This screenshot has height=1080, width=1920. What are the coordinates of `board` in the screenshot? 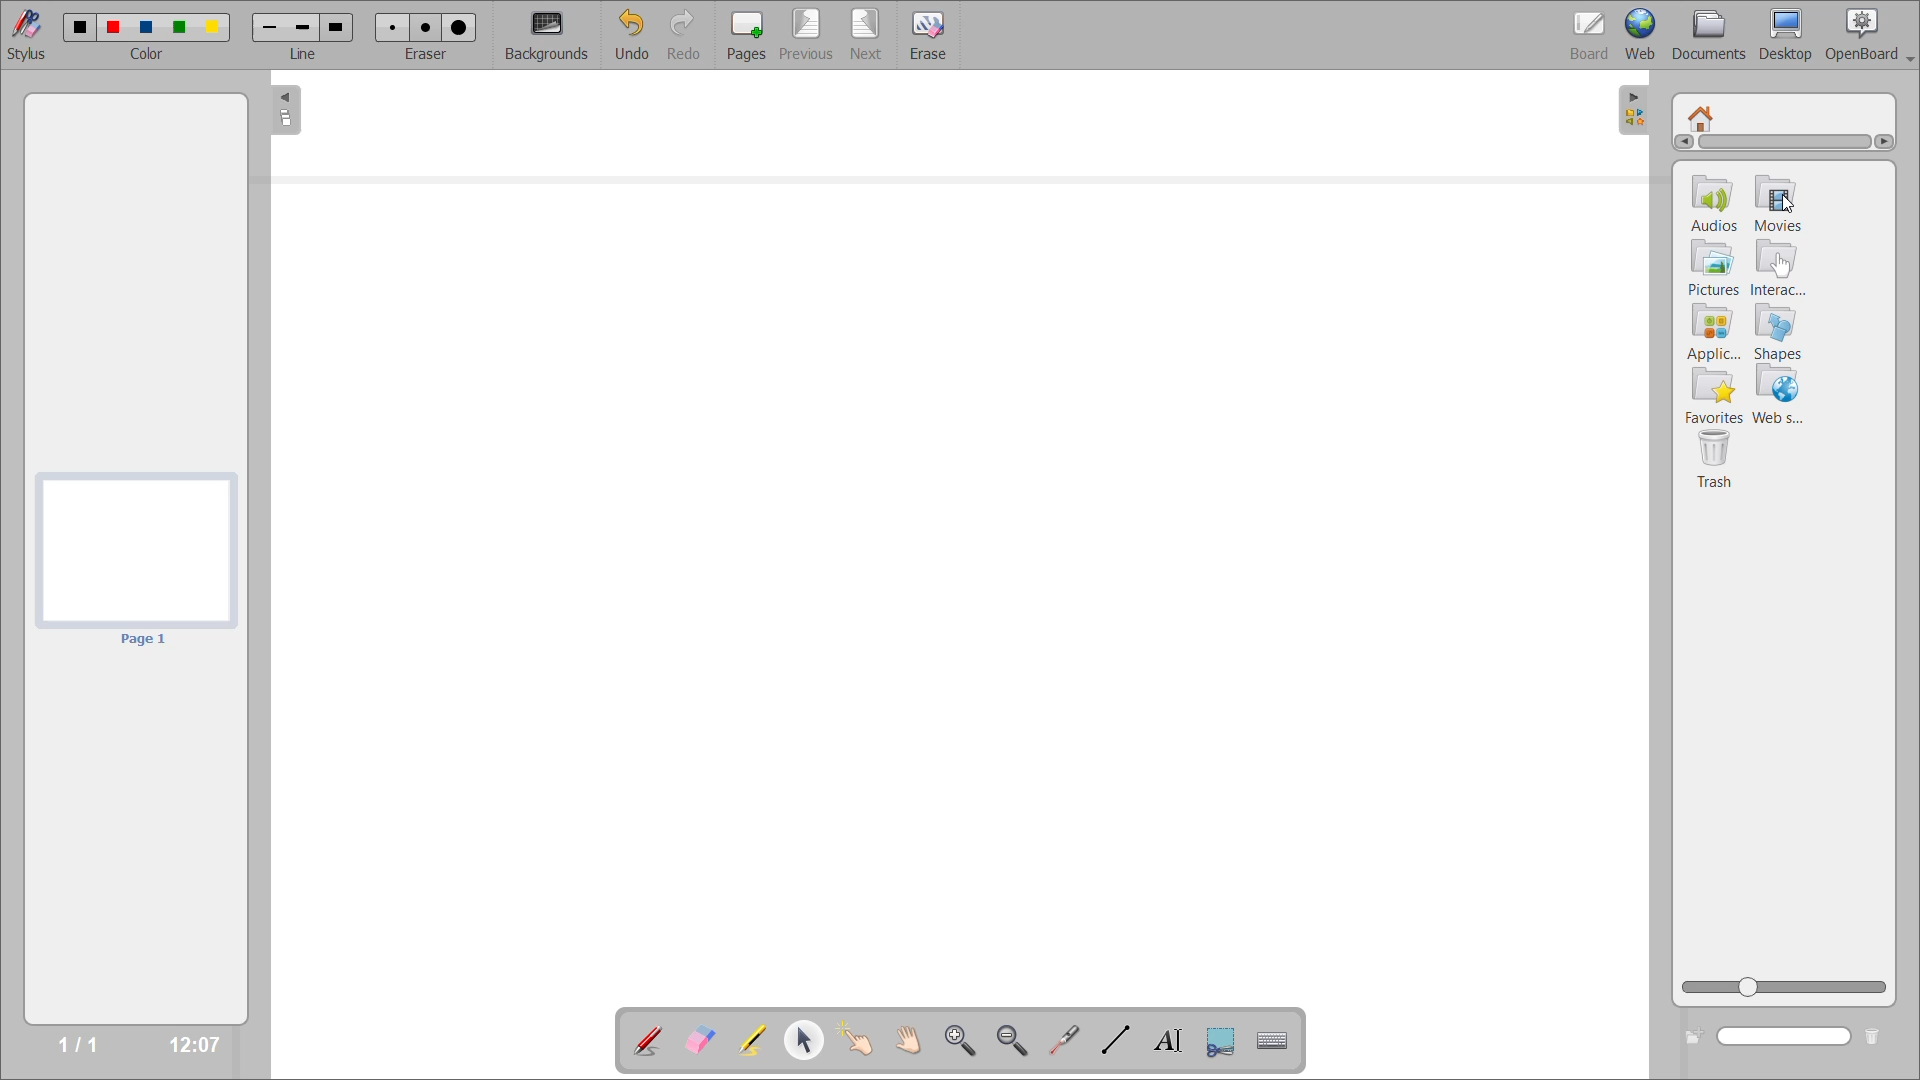 It's located at (1583, 31).